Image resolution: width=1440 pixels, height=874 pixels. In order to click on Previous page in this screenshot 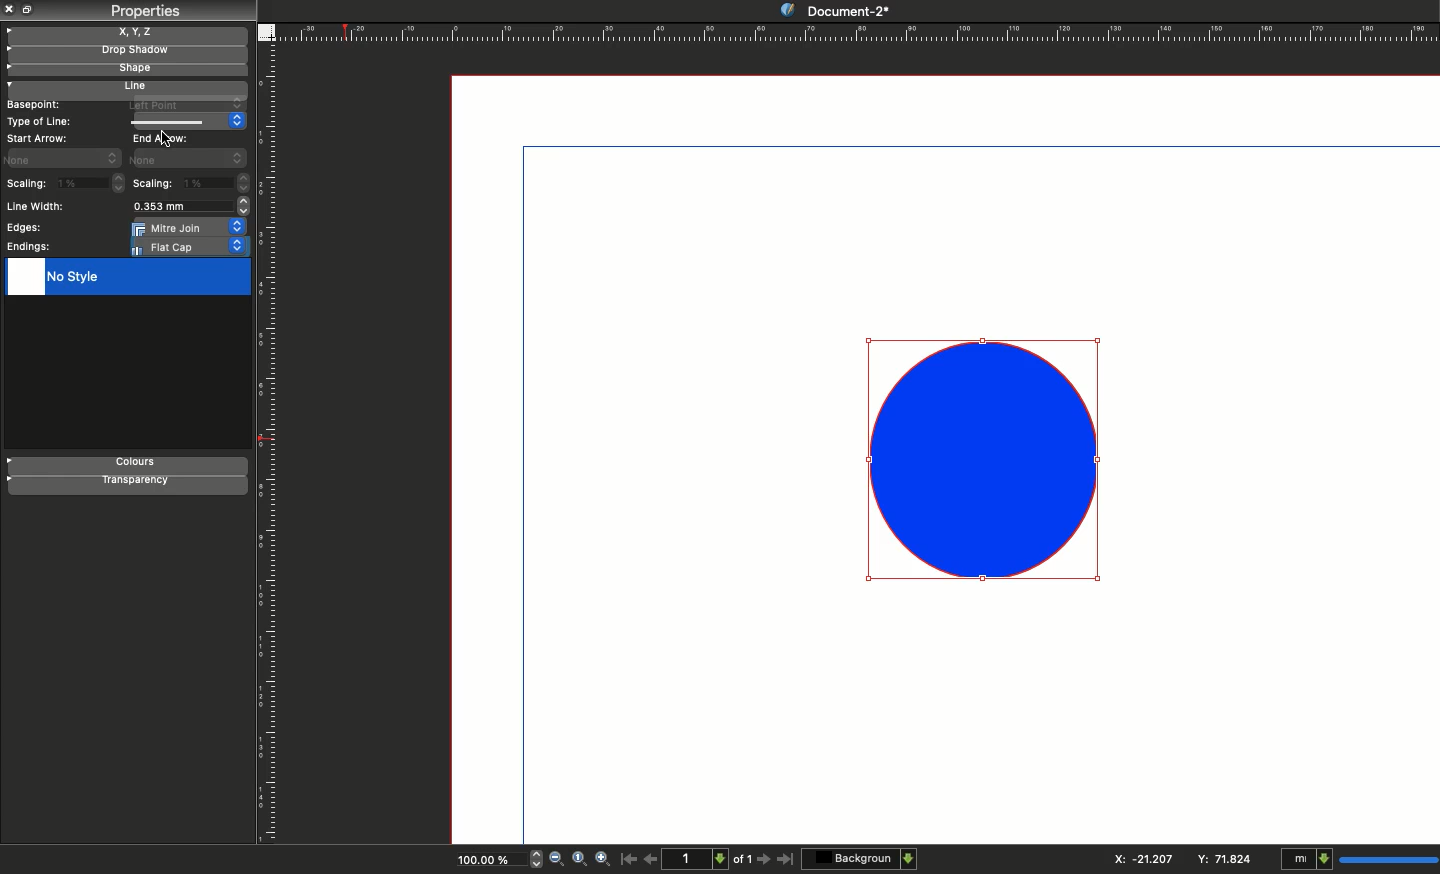, I will do `click(651, 858)`.